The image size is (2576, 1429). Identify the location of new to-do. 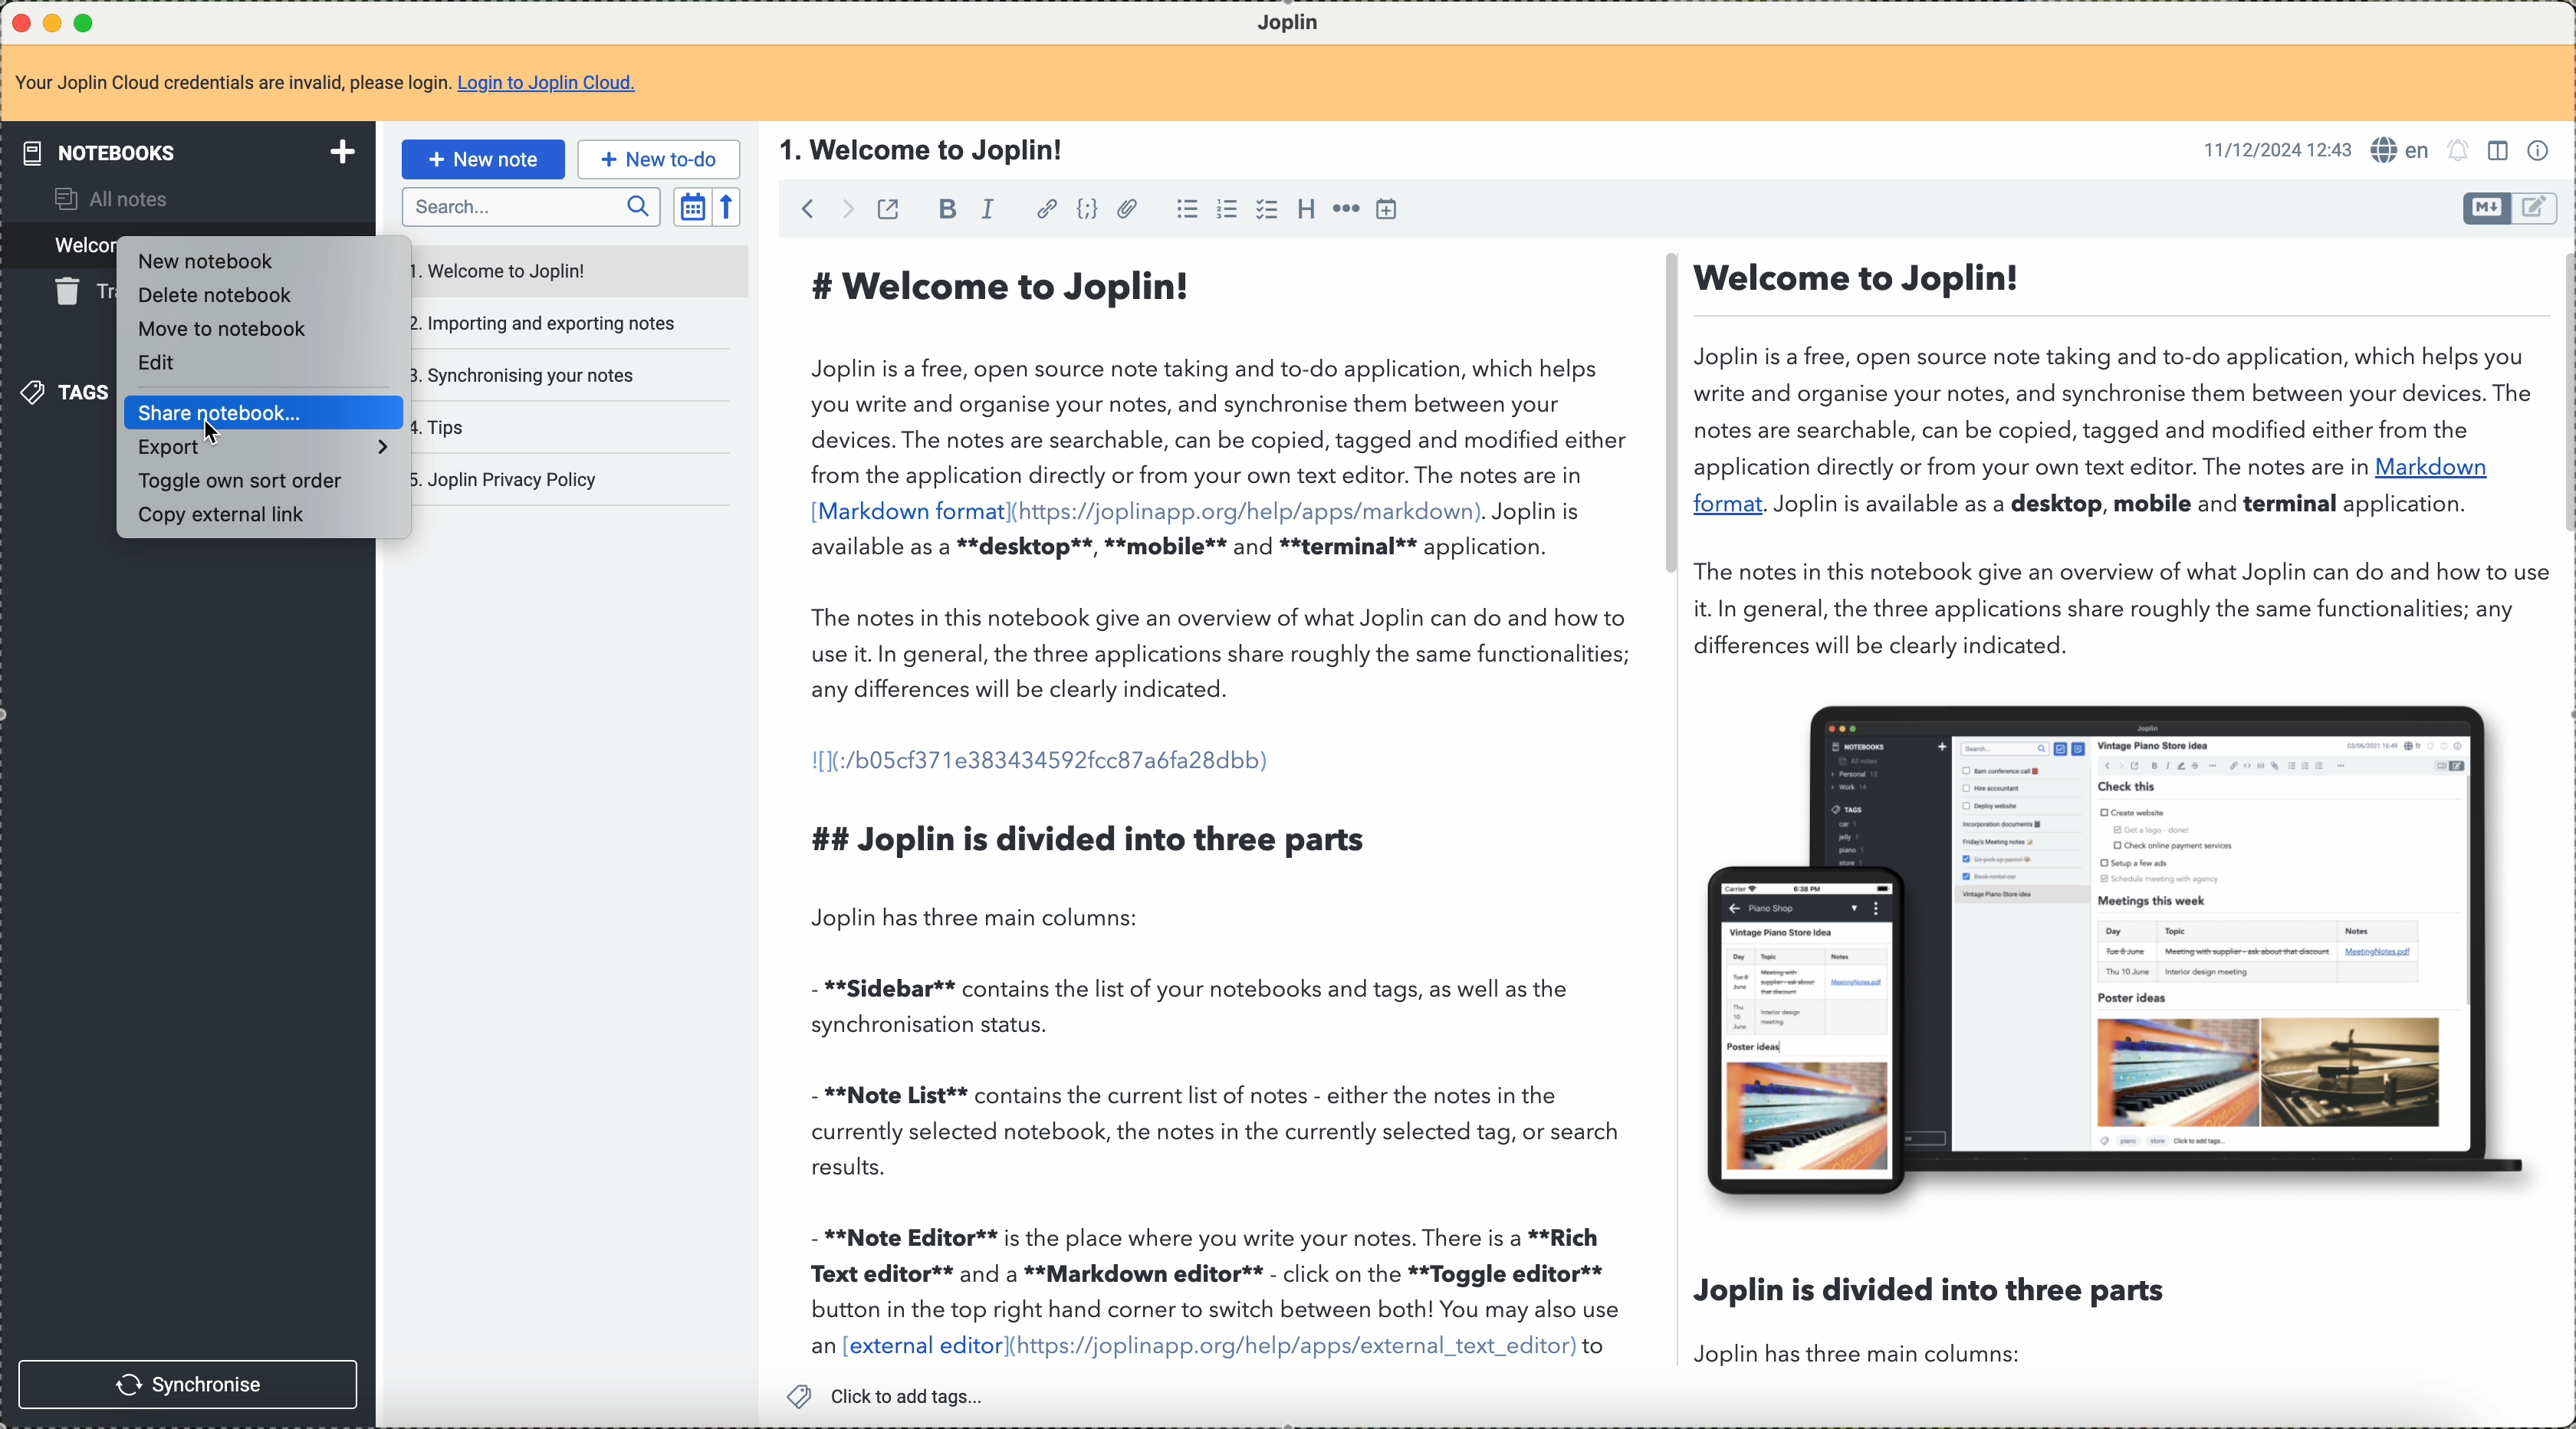
(659, 159).